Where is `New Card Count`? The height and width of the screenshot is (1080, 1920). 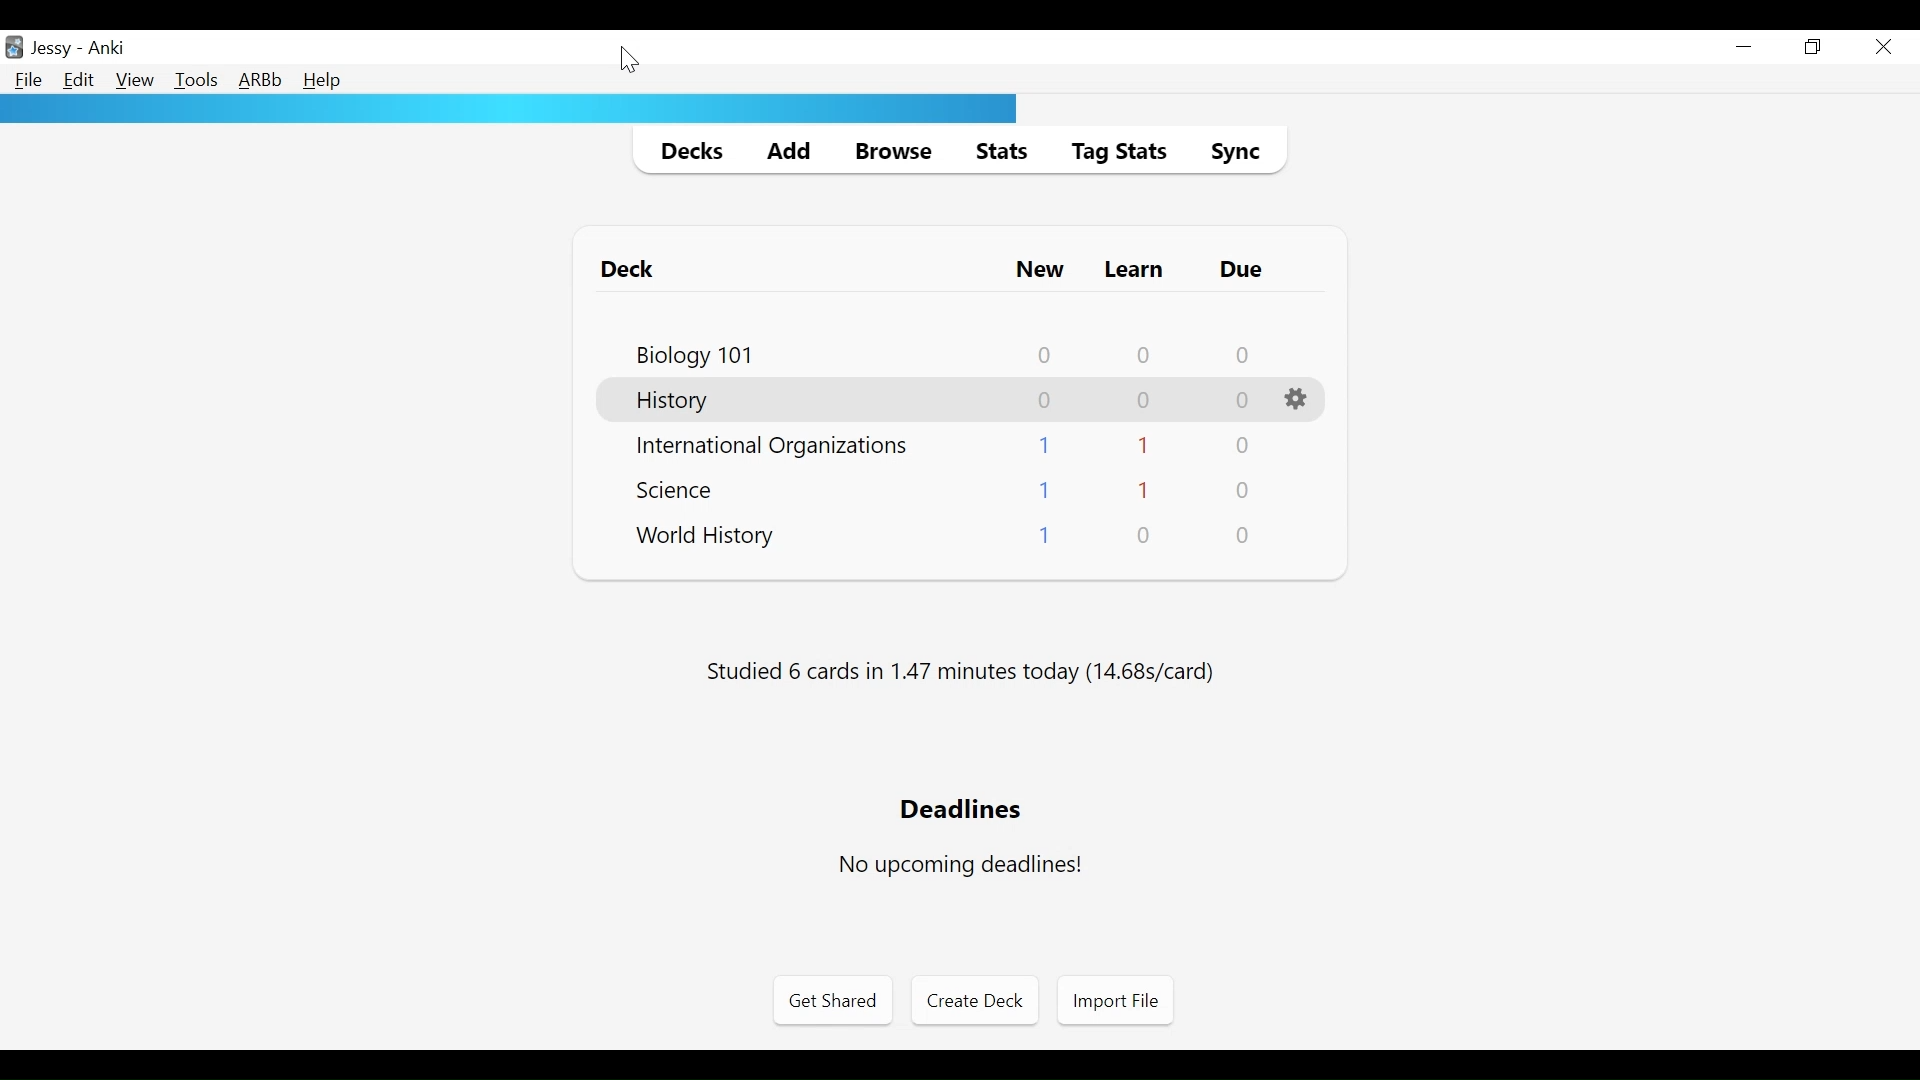 New Card Count is located at coordinates (1042, 356).